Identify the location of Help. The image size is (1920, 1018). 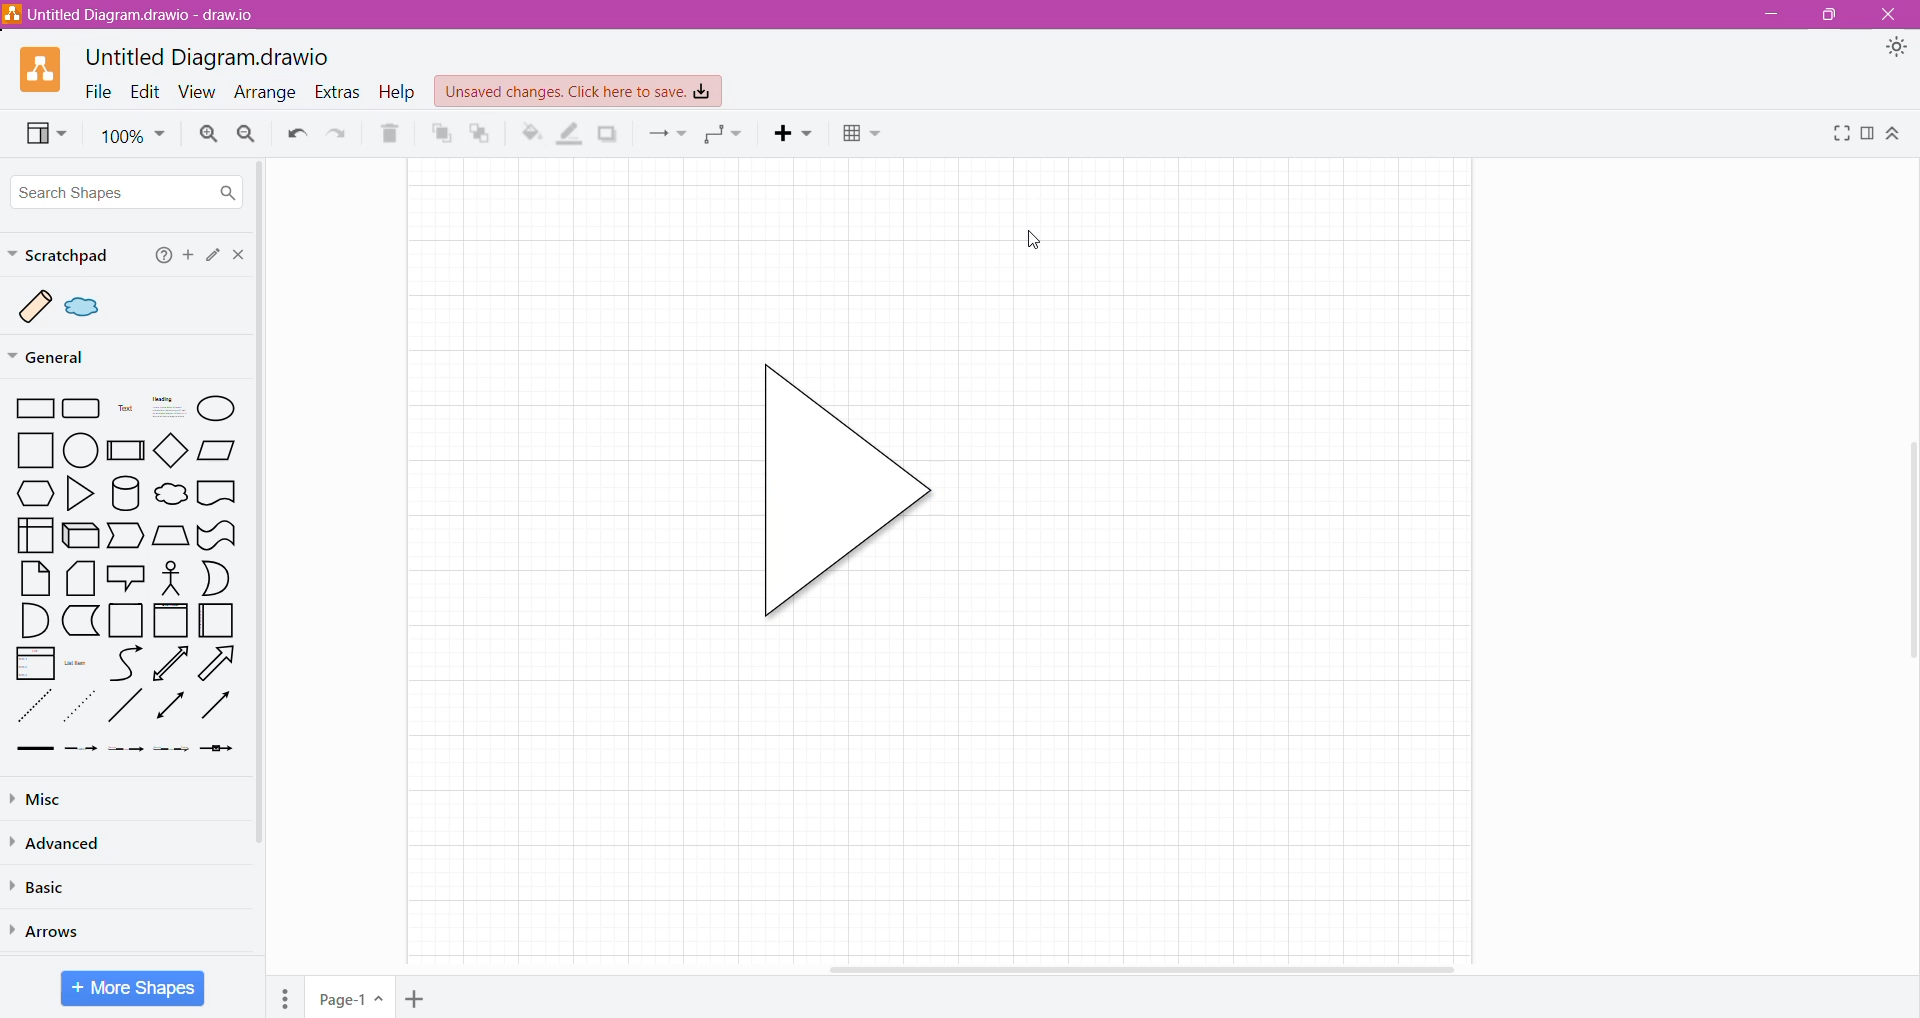
(160, 257).